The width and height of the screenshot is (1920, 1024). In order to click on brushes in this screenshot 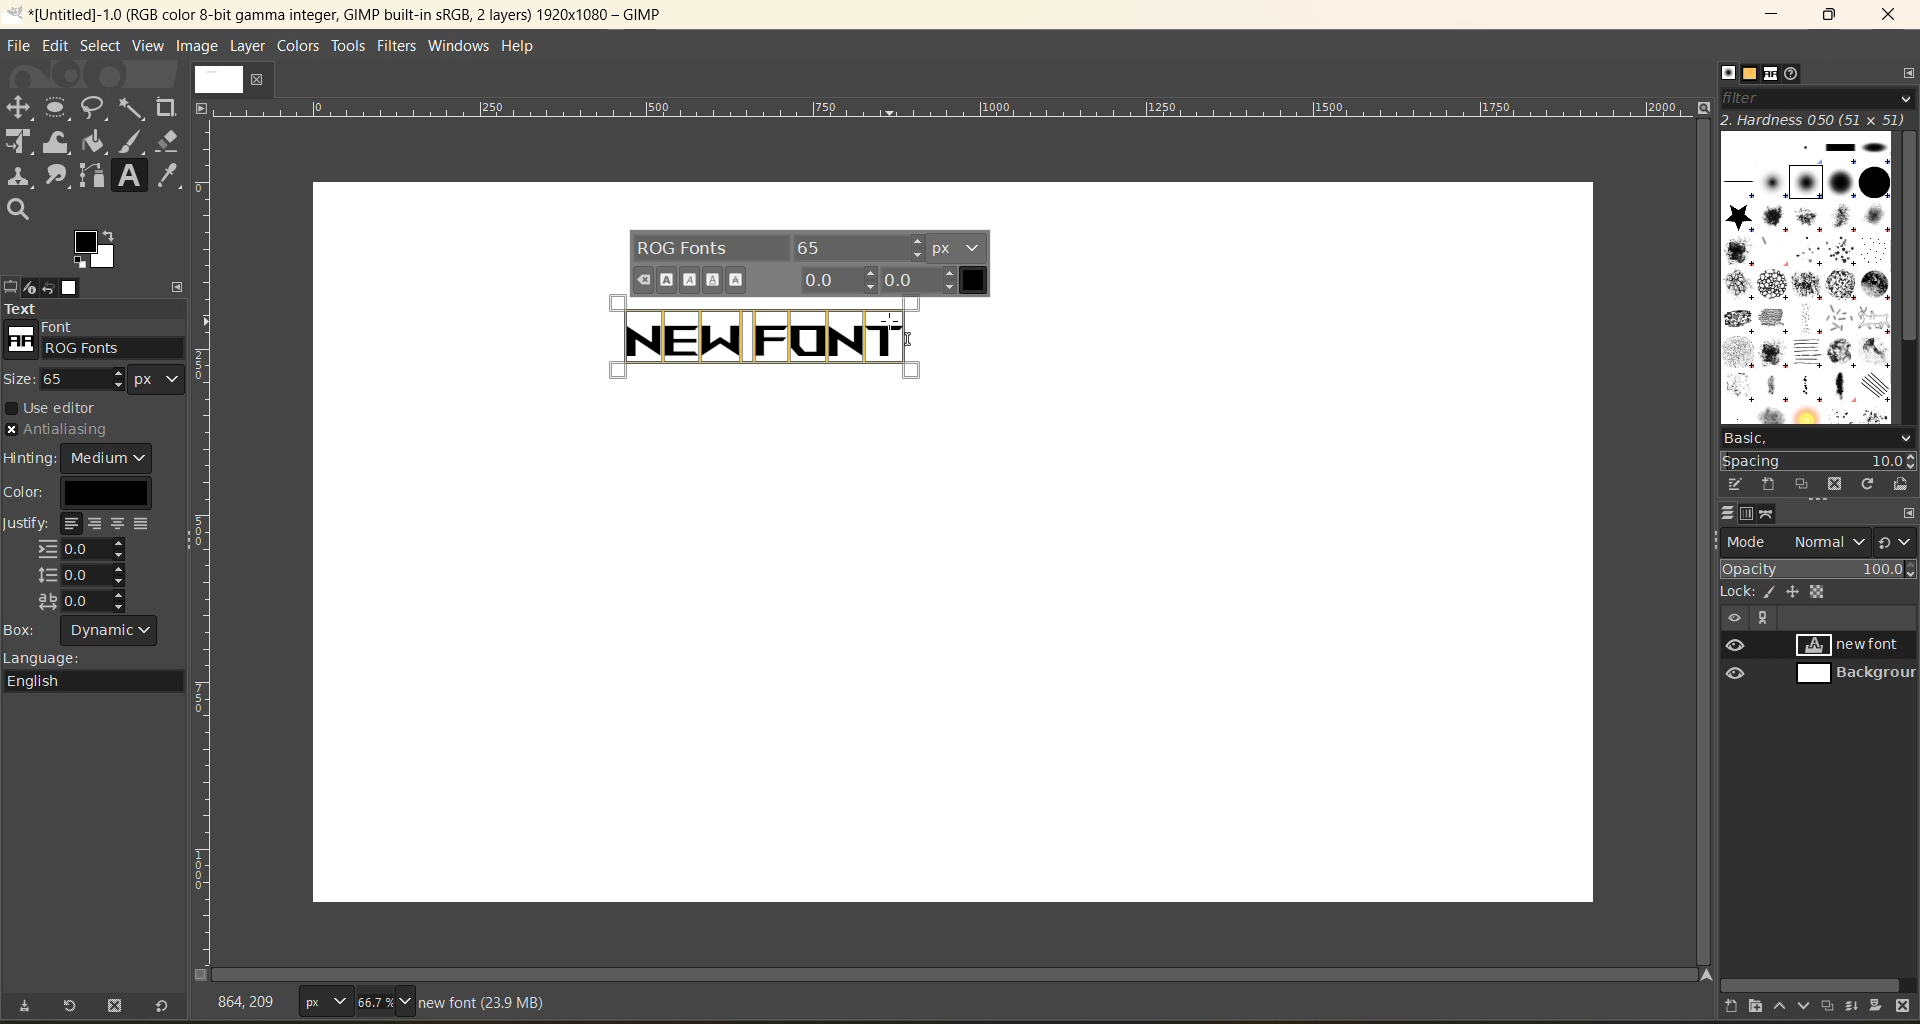, I will do `click(1807, 281)`.